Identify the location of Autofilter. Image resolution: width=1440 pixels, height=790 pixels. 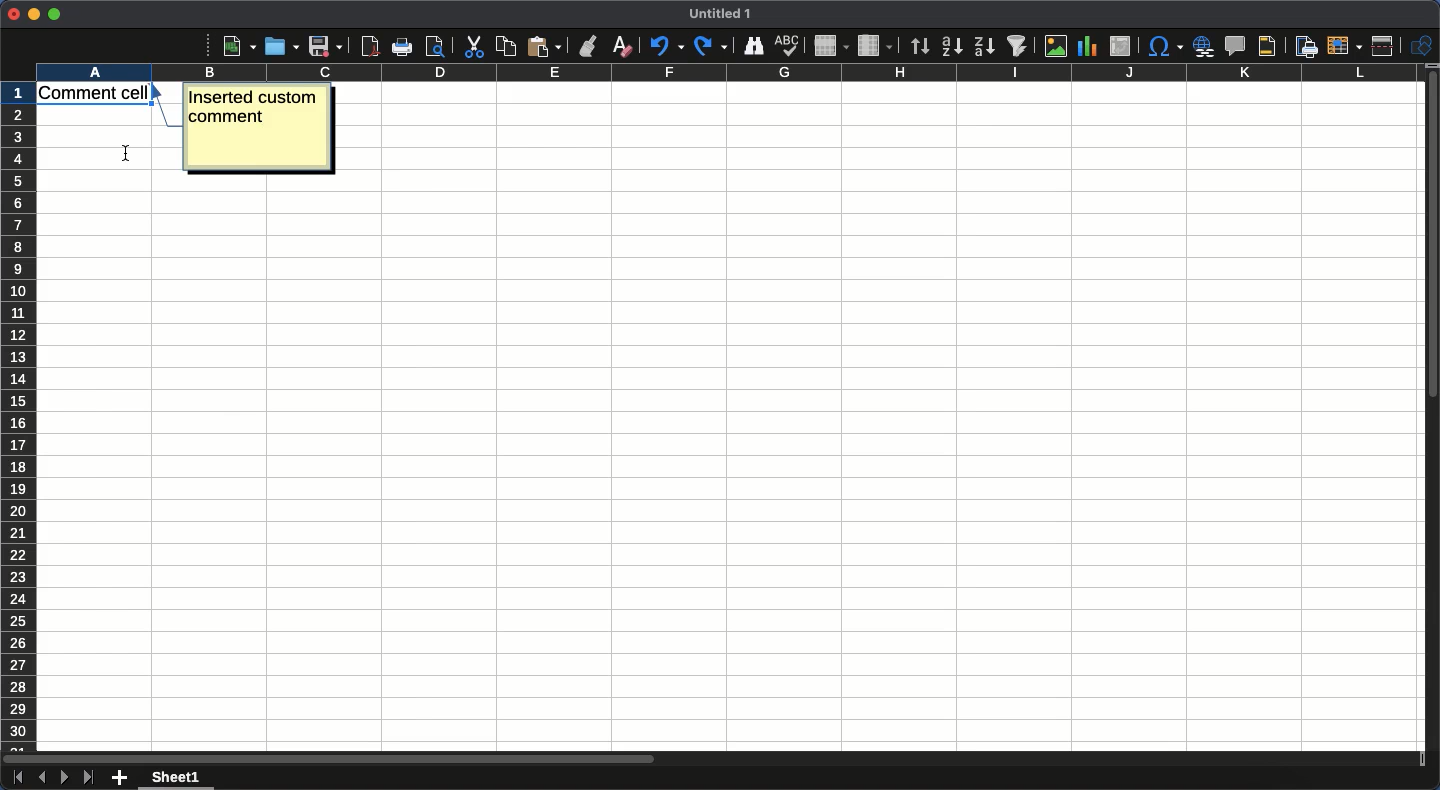
(1021, 44).